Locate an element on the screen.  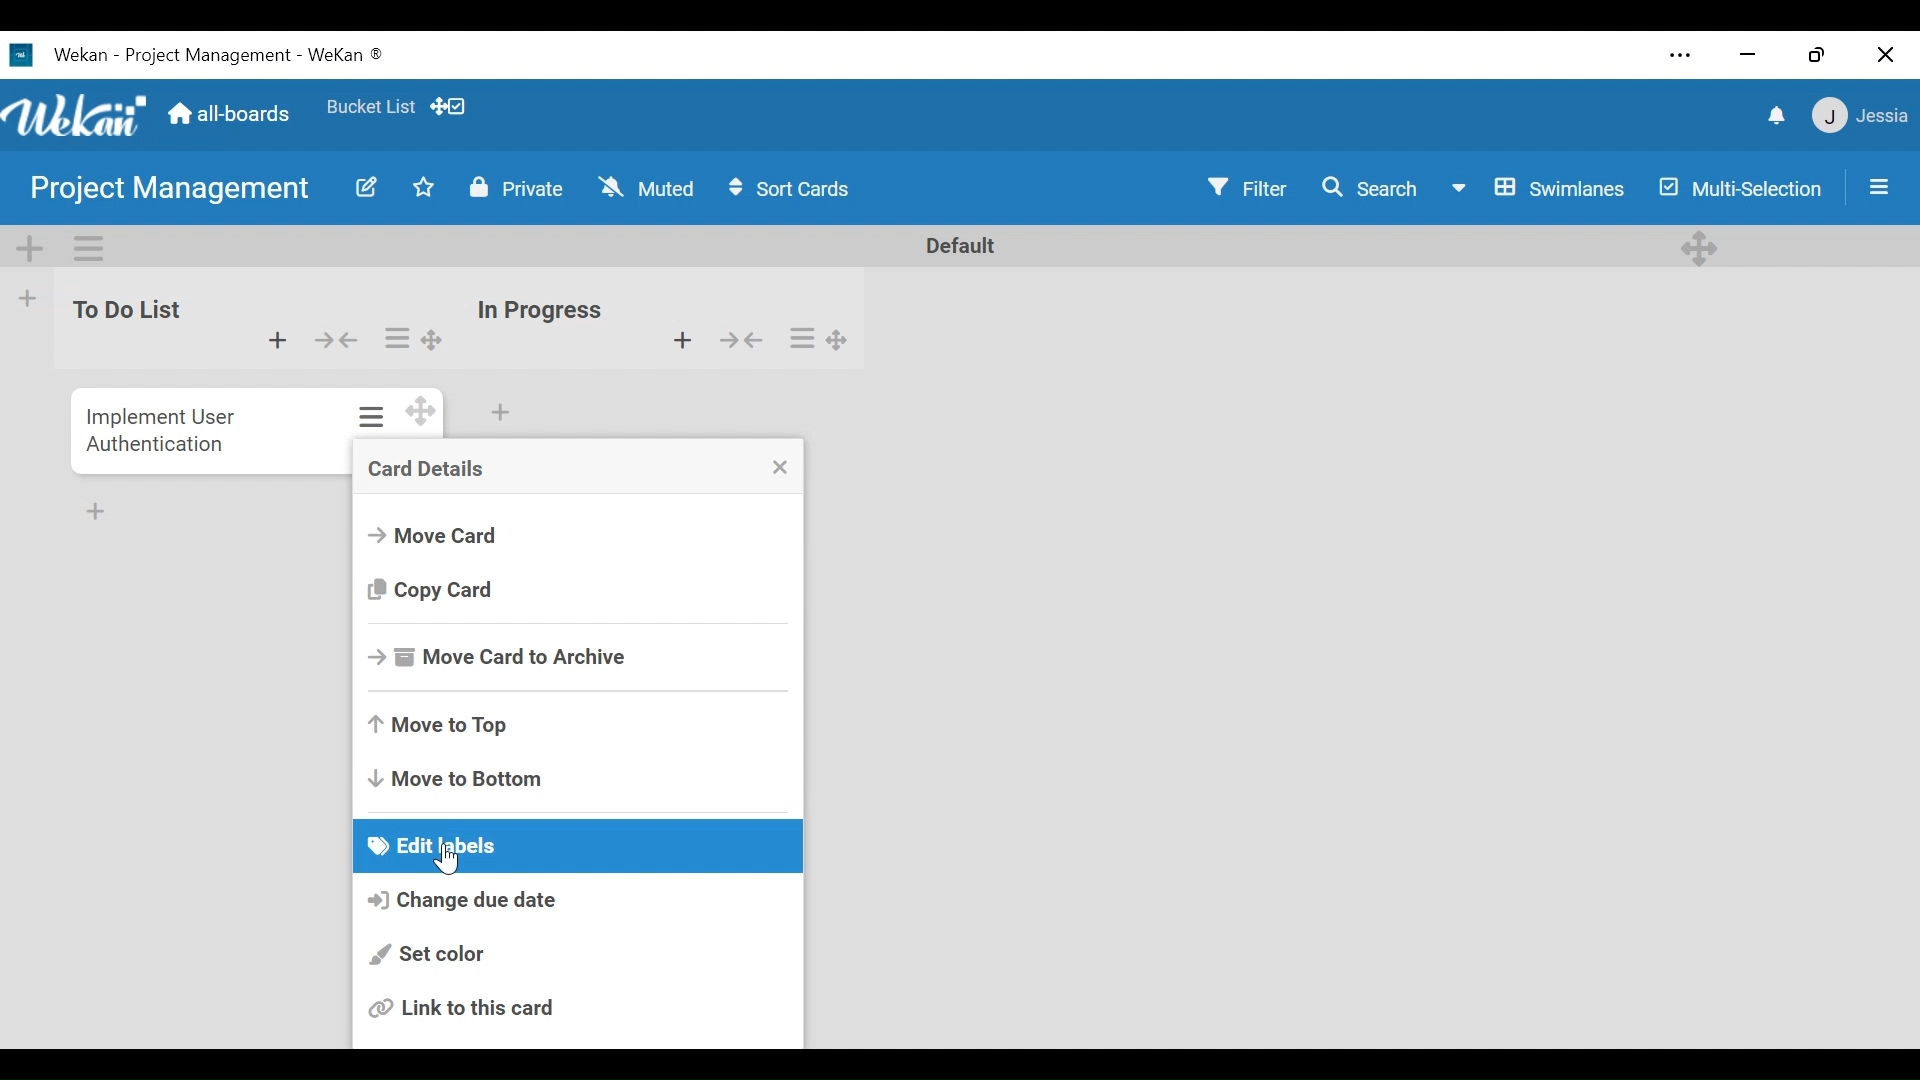
mark as favorite is located at coordinates (426, 190).